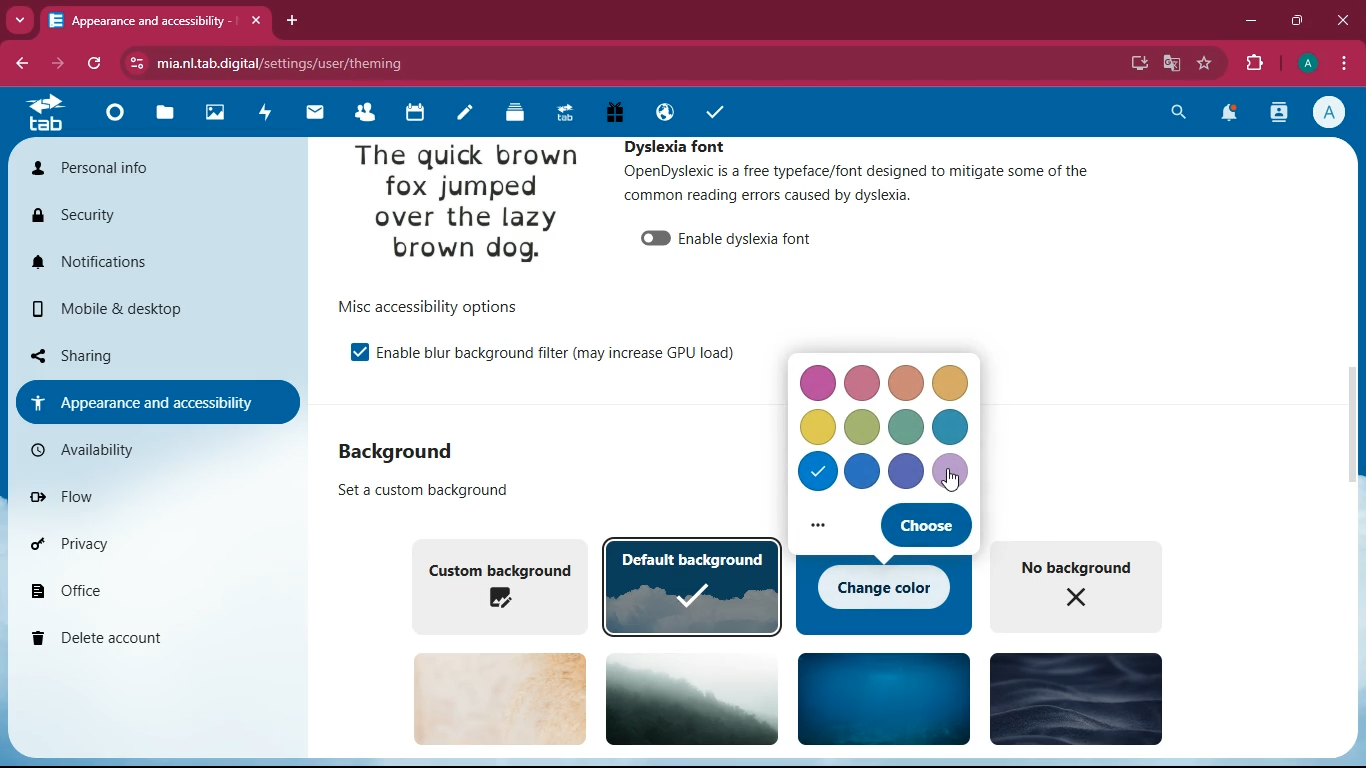 The height and width of the screenshot is (768, 1366). I want to click on refresh, so click(96, 64).